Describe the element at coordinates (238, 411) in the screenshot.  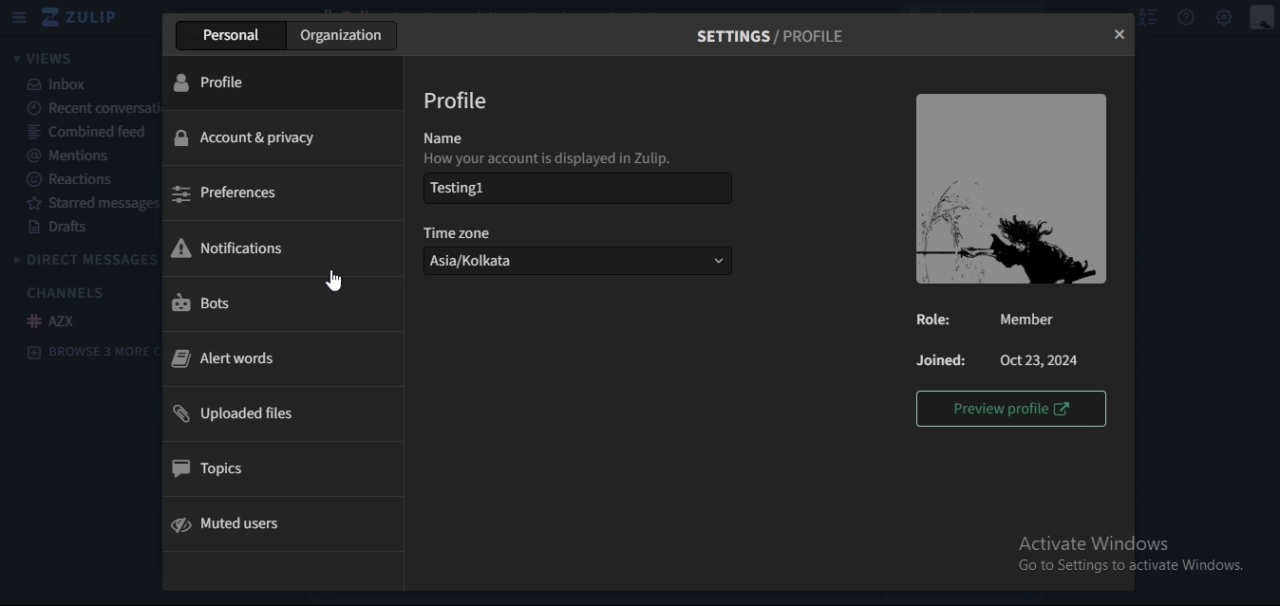
I see `uploaded files` at that location.